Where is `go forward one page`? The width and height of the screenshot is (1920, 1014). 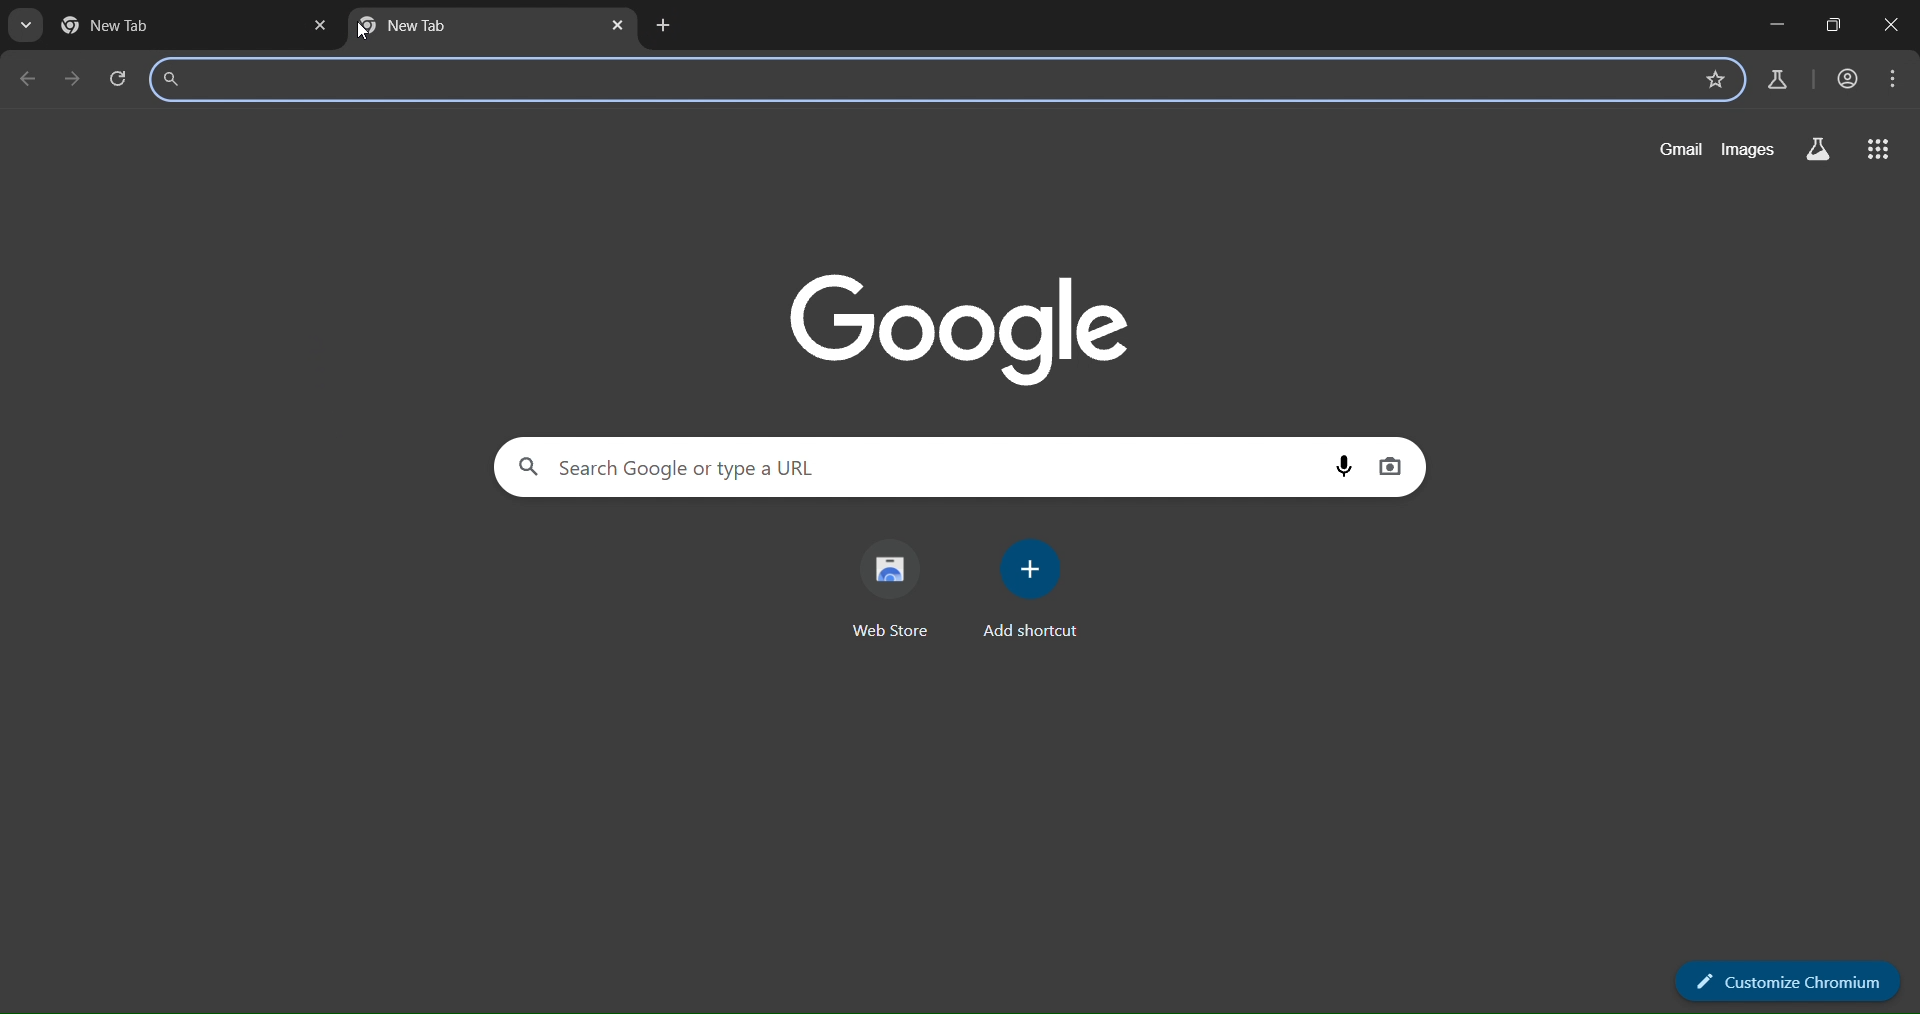
go forward one page is located at coordinates (76, 81).